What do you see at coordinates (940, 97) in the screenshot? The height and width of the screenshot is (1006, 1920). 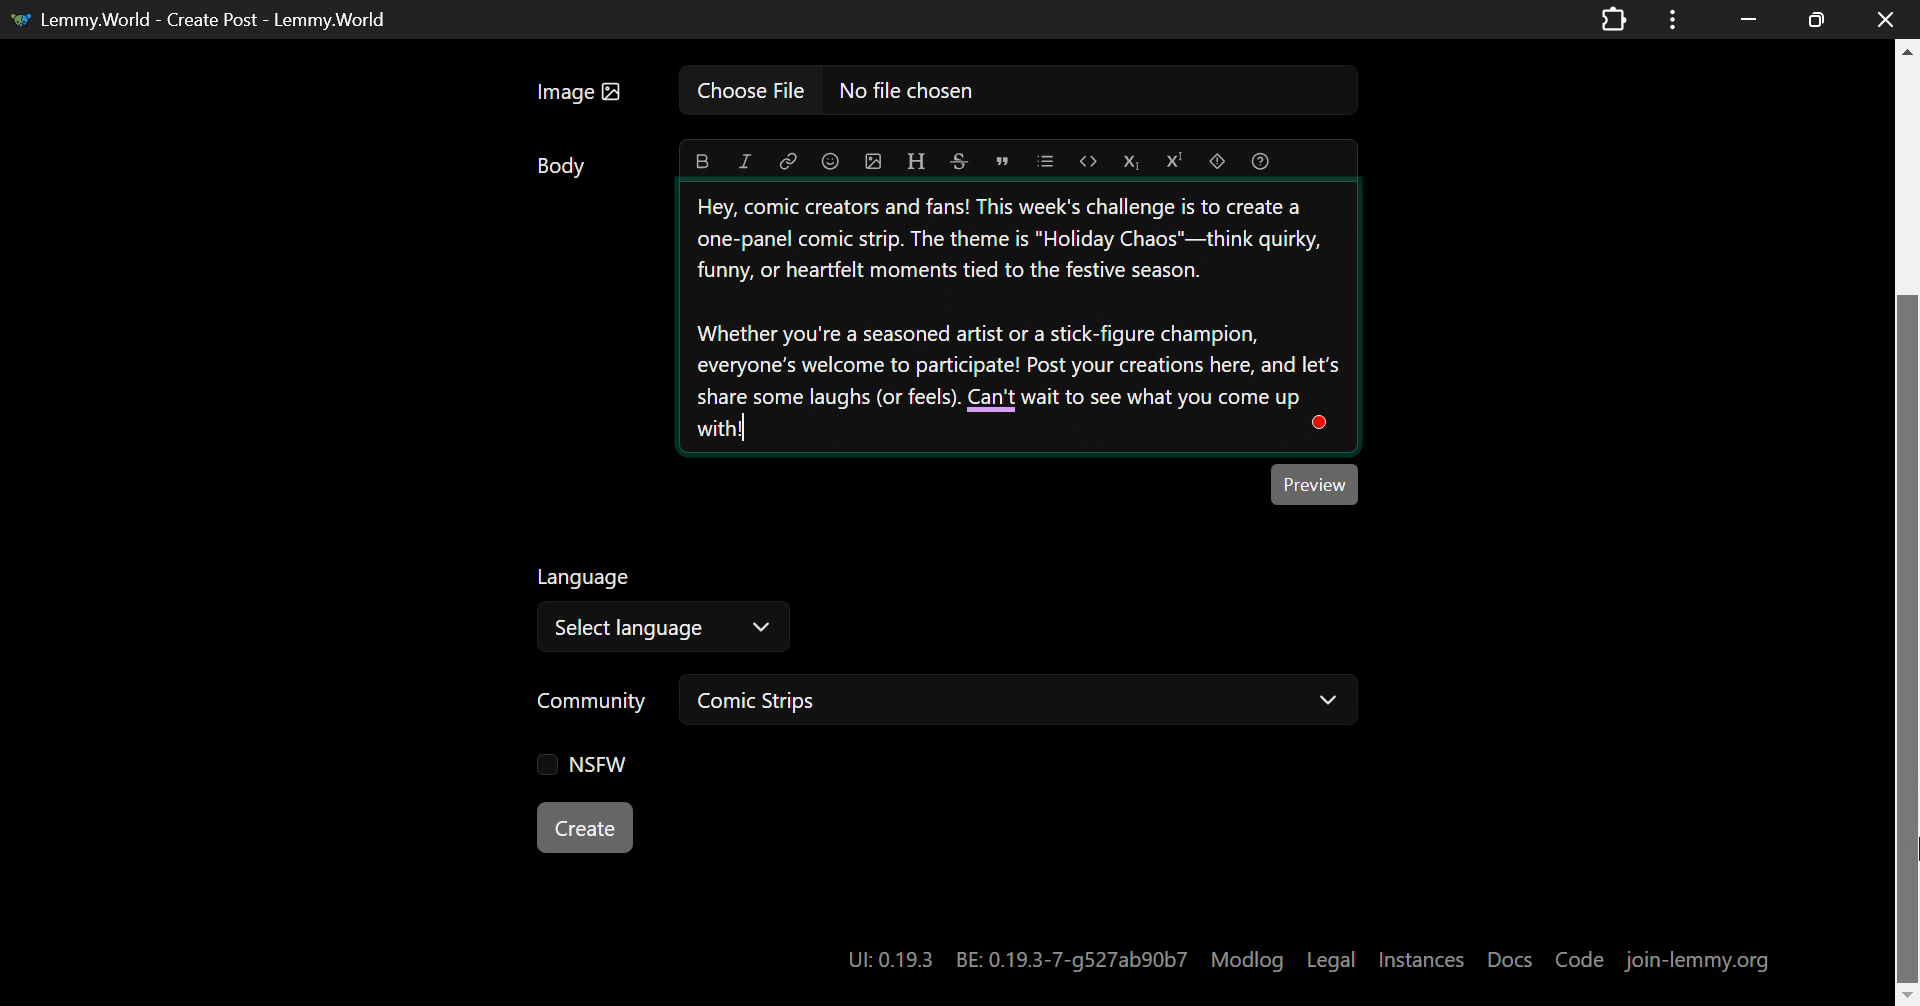 I see `Image: No file chosen` at bounding box center [940, 97].